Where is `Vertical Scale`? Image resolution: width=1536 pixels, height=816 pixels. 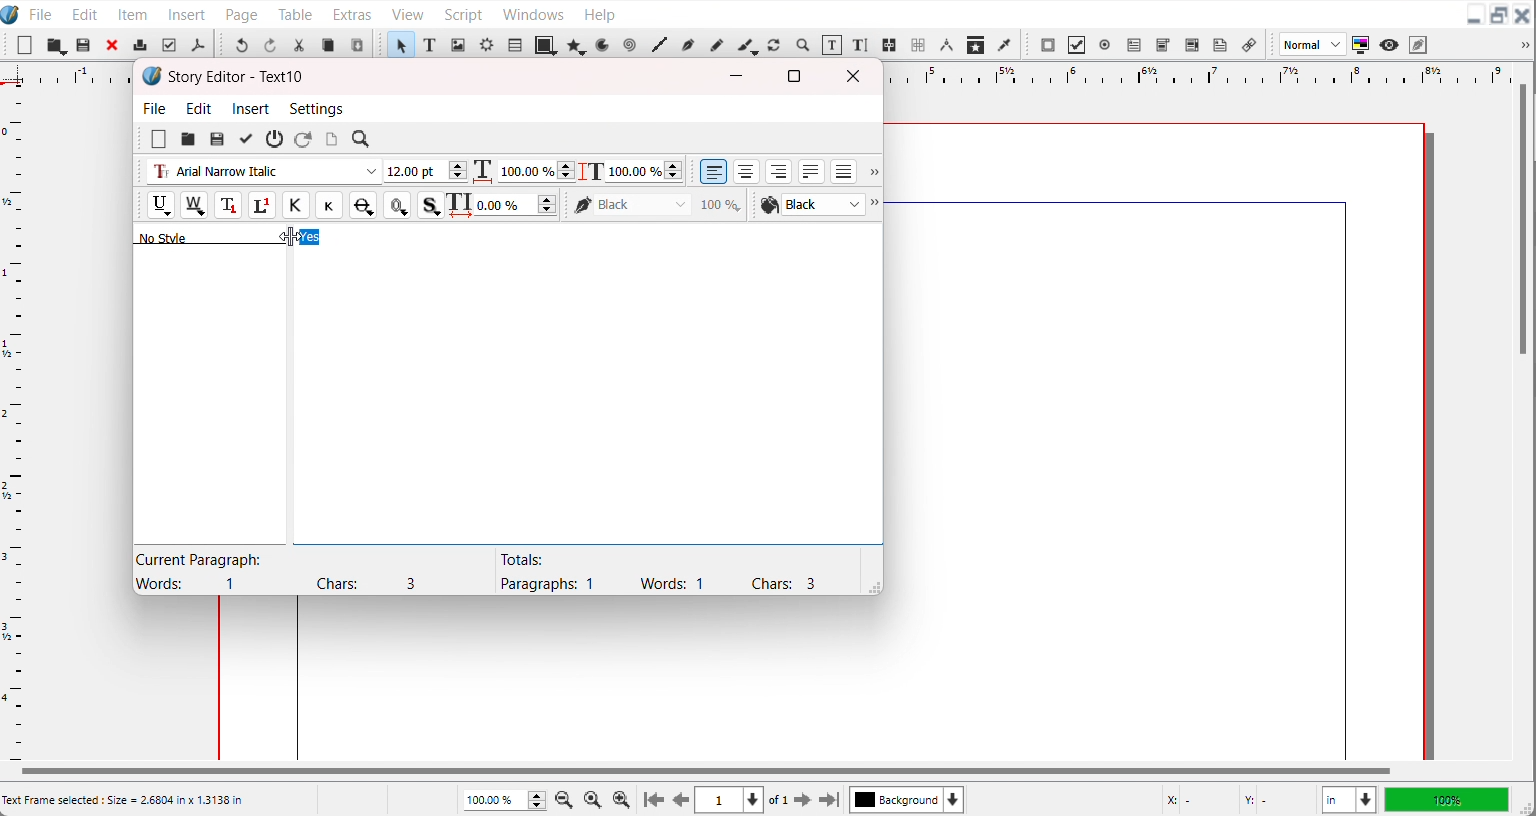 Vertical Scale is located at coordinates (14, 420).